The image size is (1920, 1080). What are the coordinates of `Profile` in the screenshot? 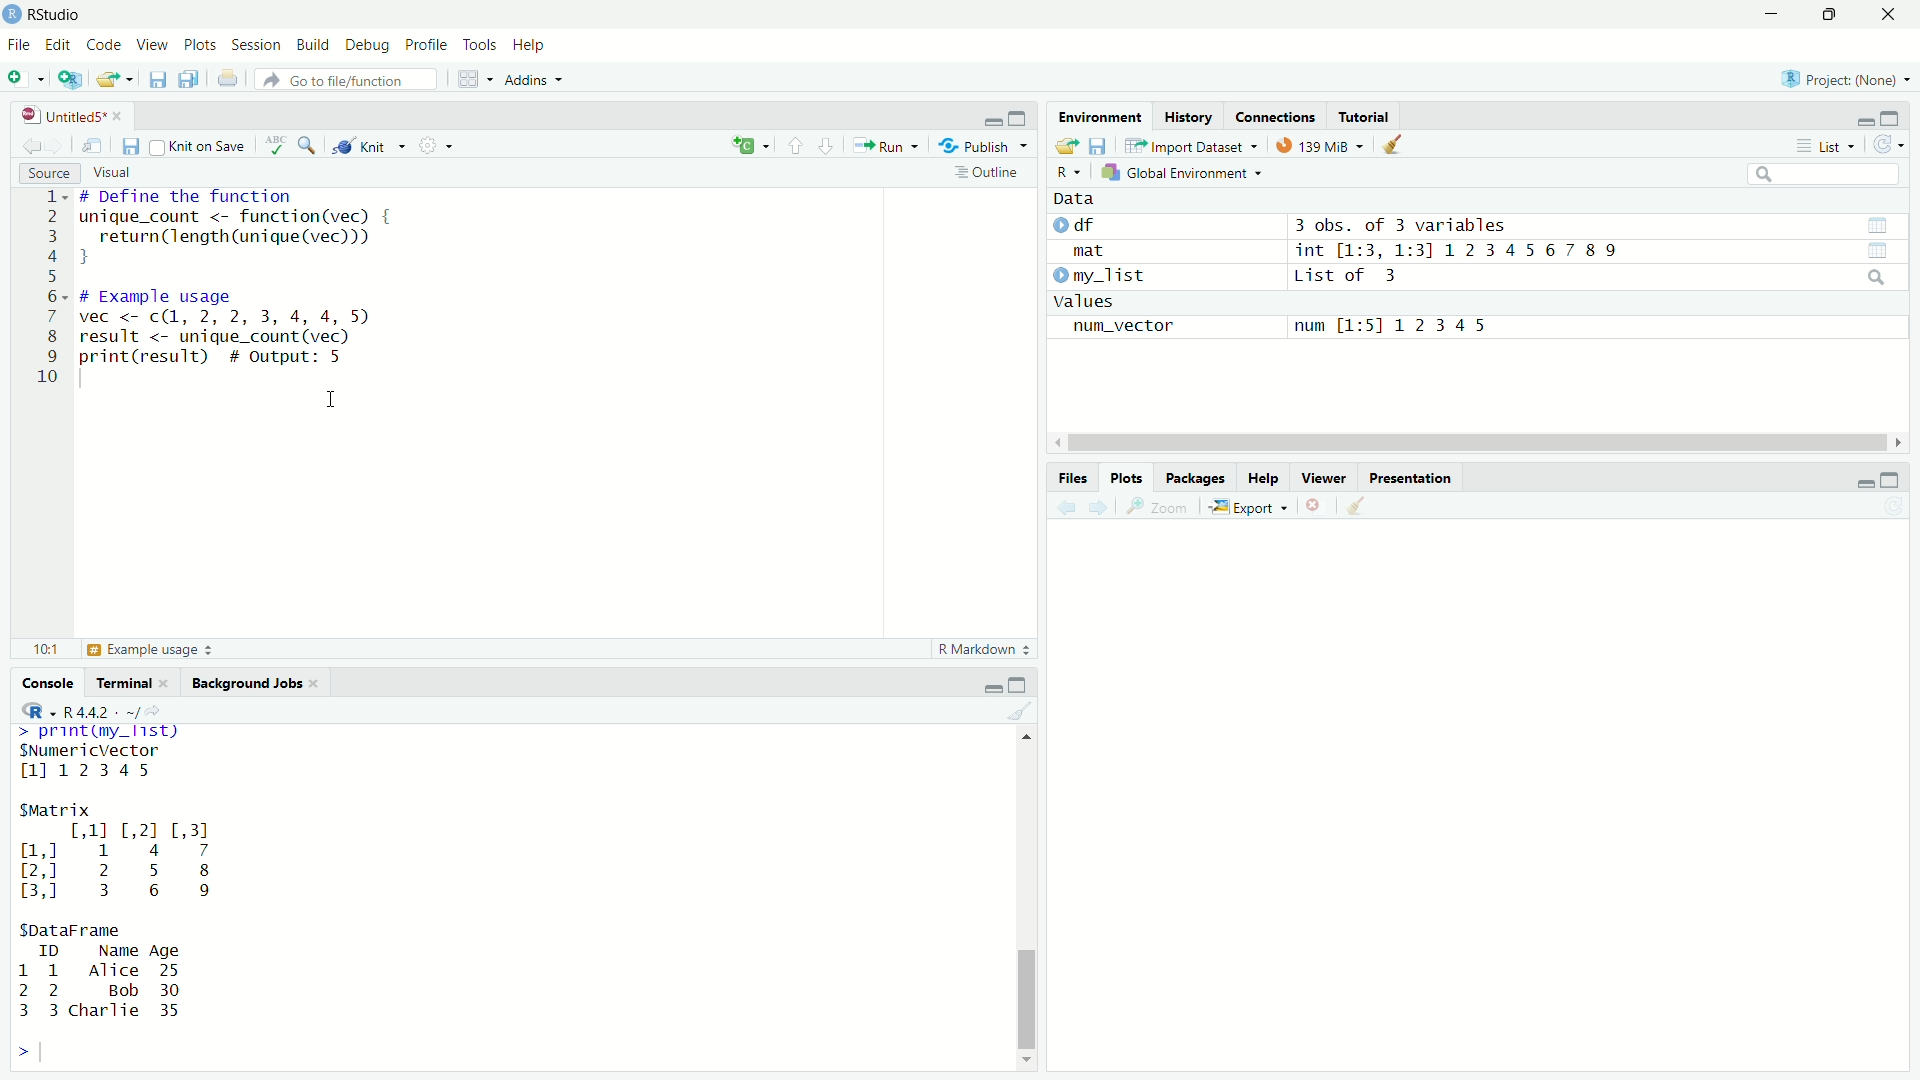 It's located at (428, 45).